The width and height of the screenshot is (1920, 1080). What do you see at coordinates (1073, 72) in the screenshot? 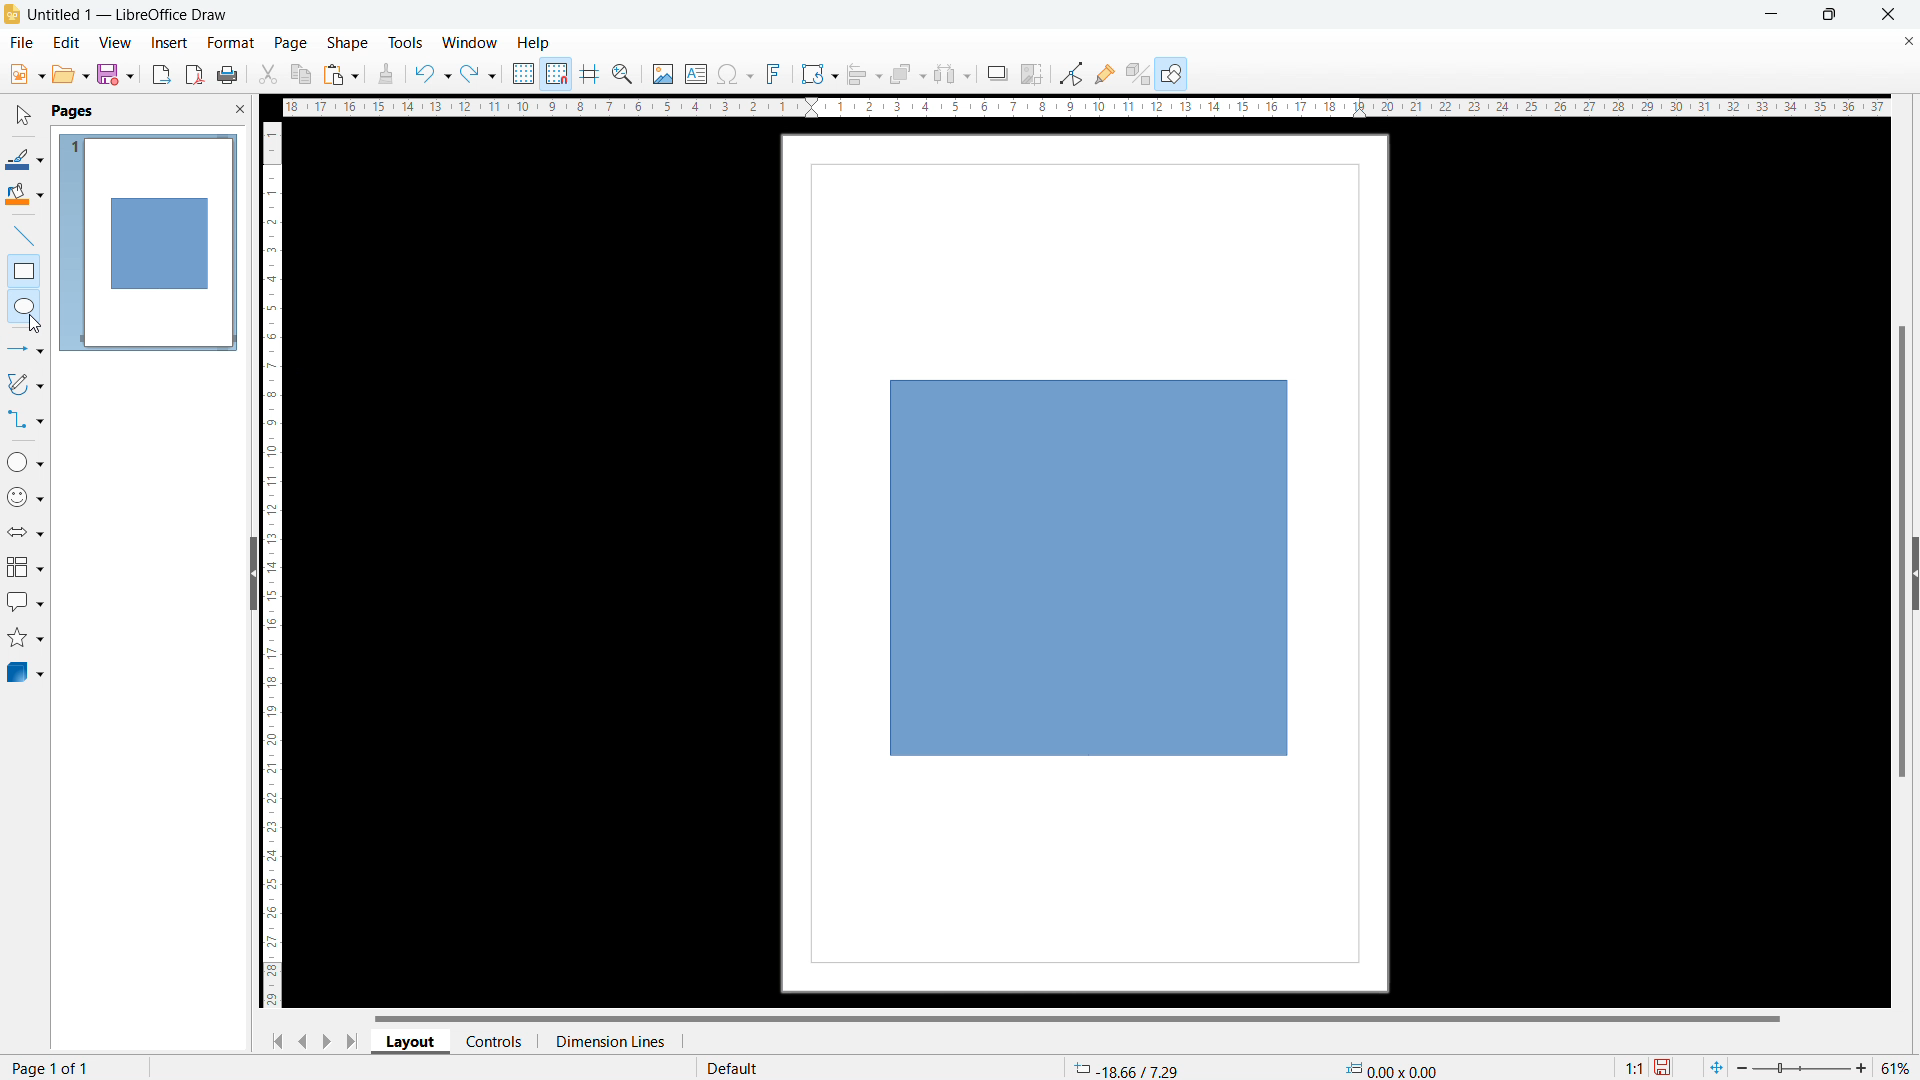
I see `toggle point edit mode` at bounding box center [1073, 72].